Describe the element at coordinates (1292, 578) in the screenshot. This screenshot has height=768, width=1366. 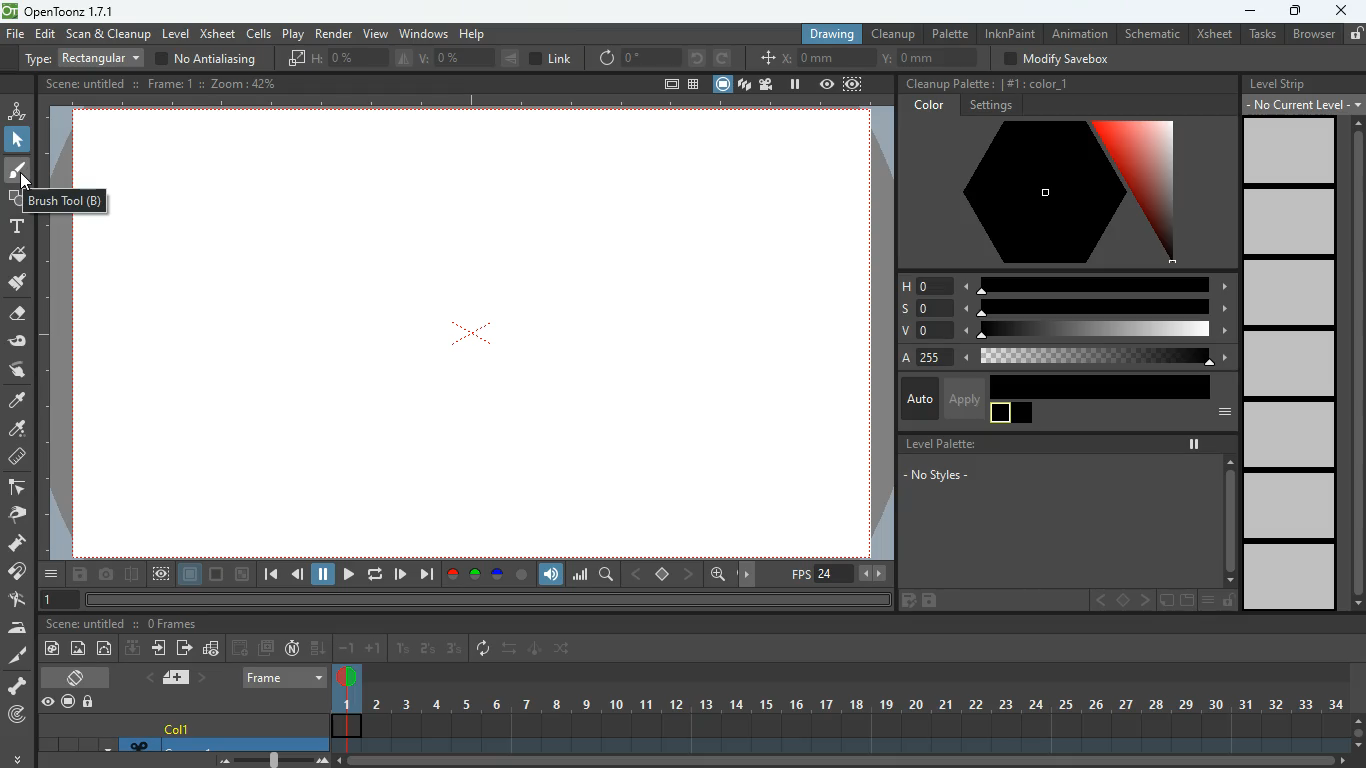
I see `level` at that location.